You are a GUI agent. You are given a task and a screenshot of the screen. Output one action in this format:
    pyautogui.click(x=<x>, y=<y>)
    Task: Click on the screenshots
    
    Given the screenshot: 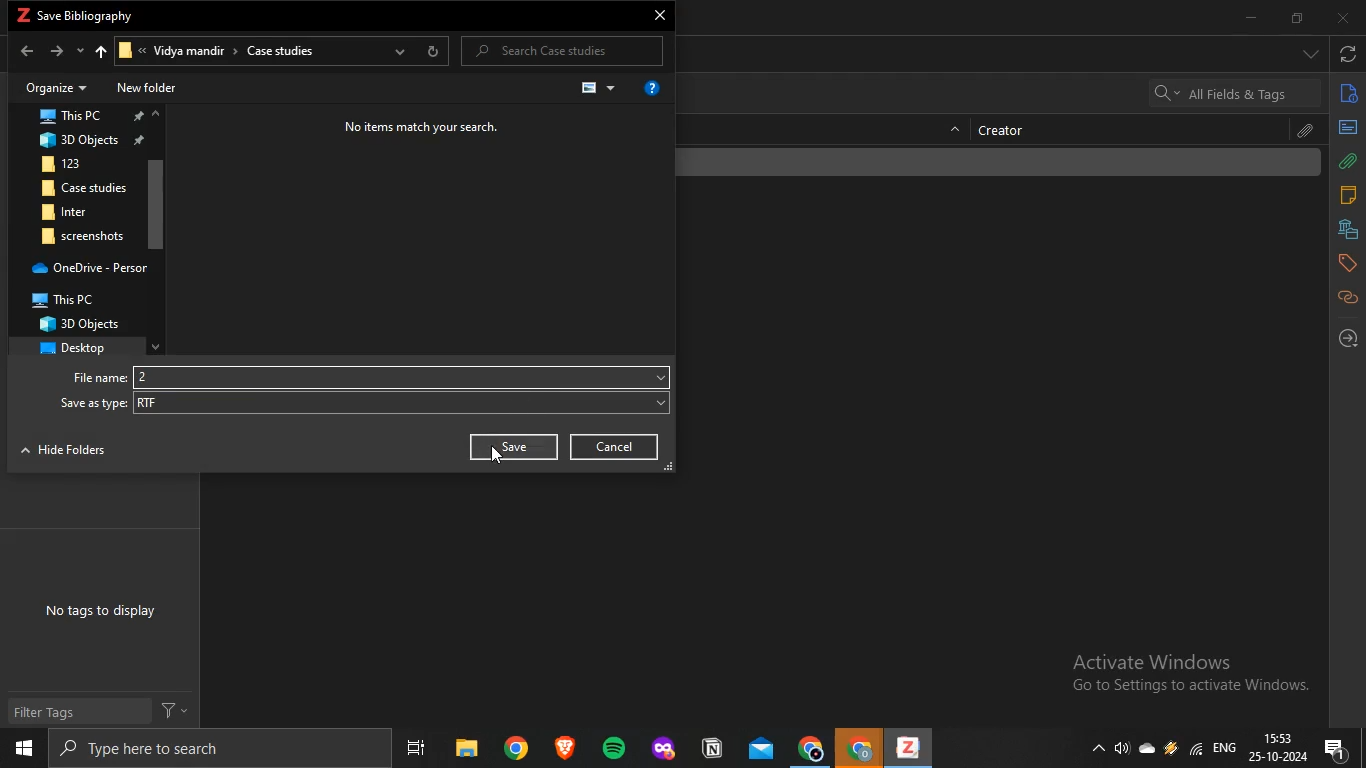 What is the action you would take?
    pyautogui.click(x=85, y=235)
    